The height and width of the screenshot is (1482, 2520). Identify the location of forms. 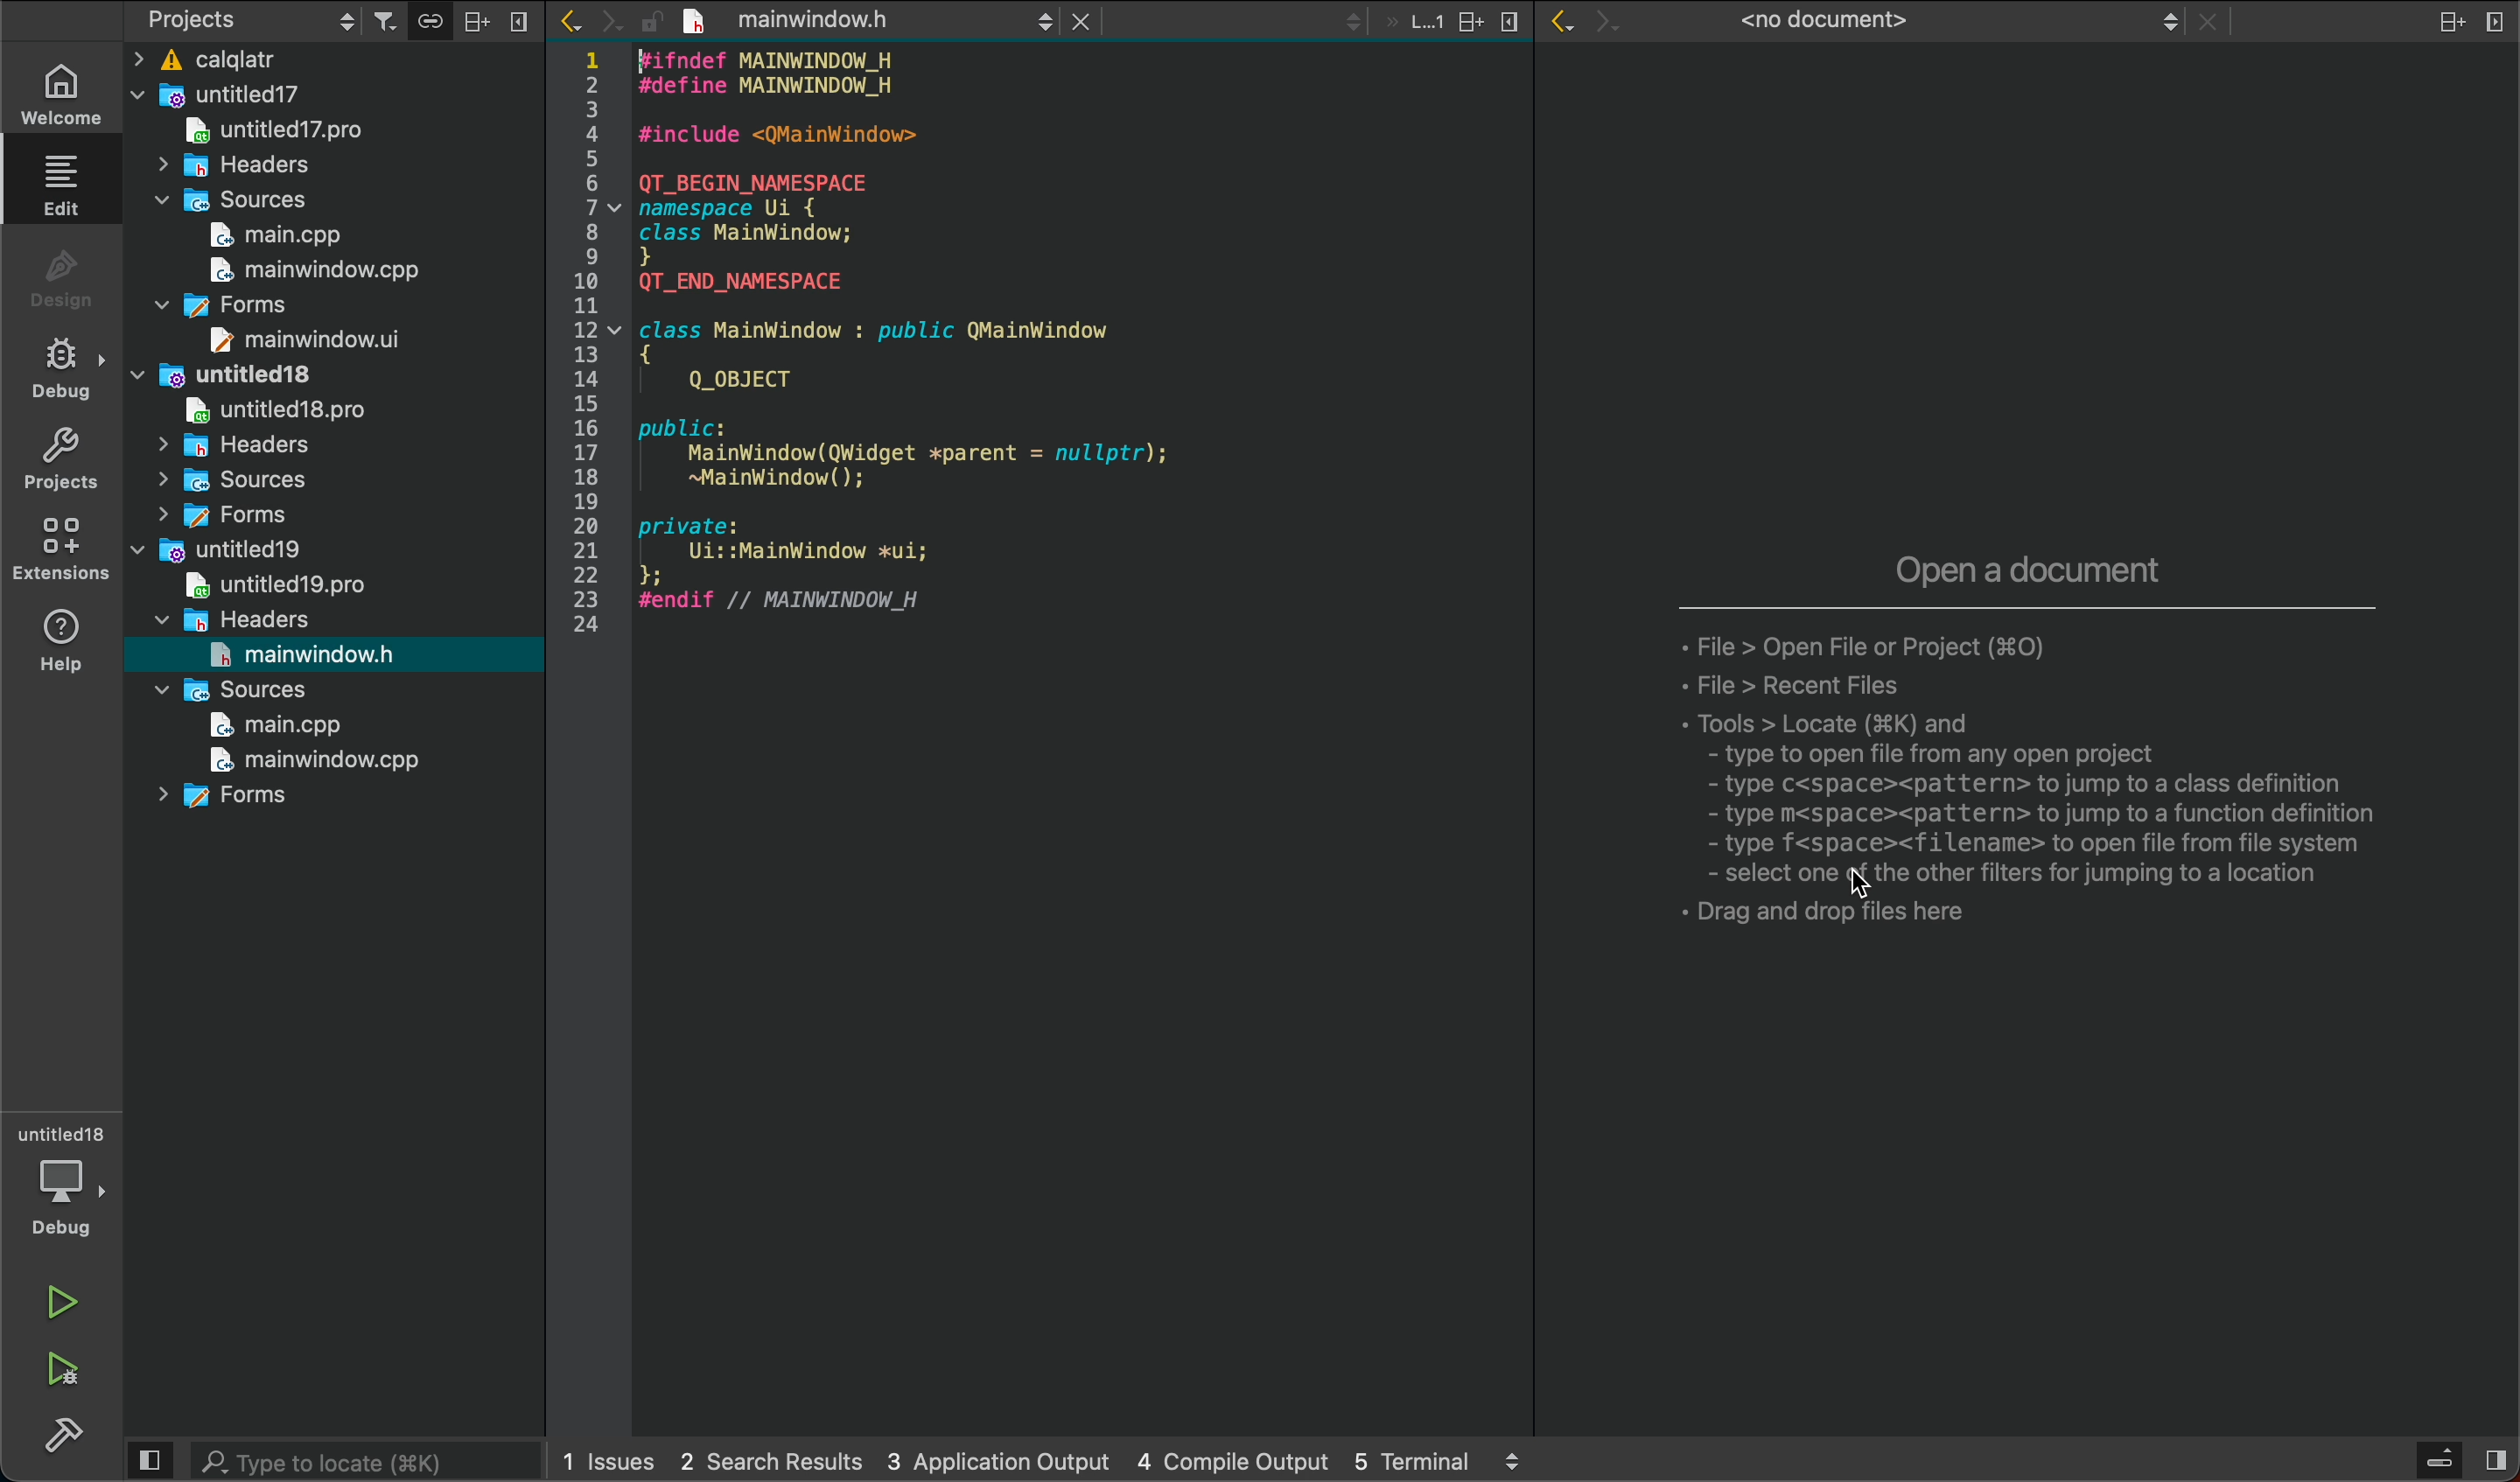
(223, 512).